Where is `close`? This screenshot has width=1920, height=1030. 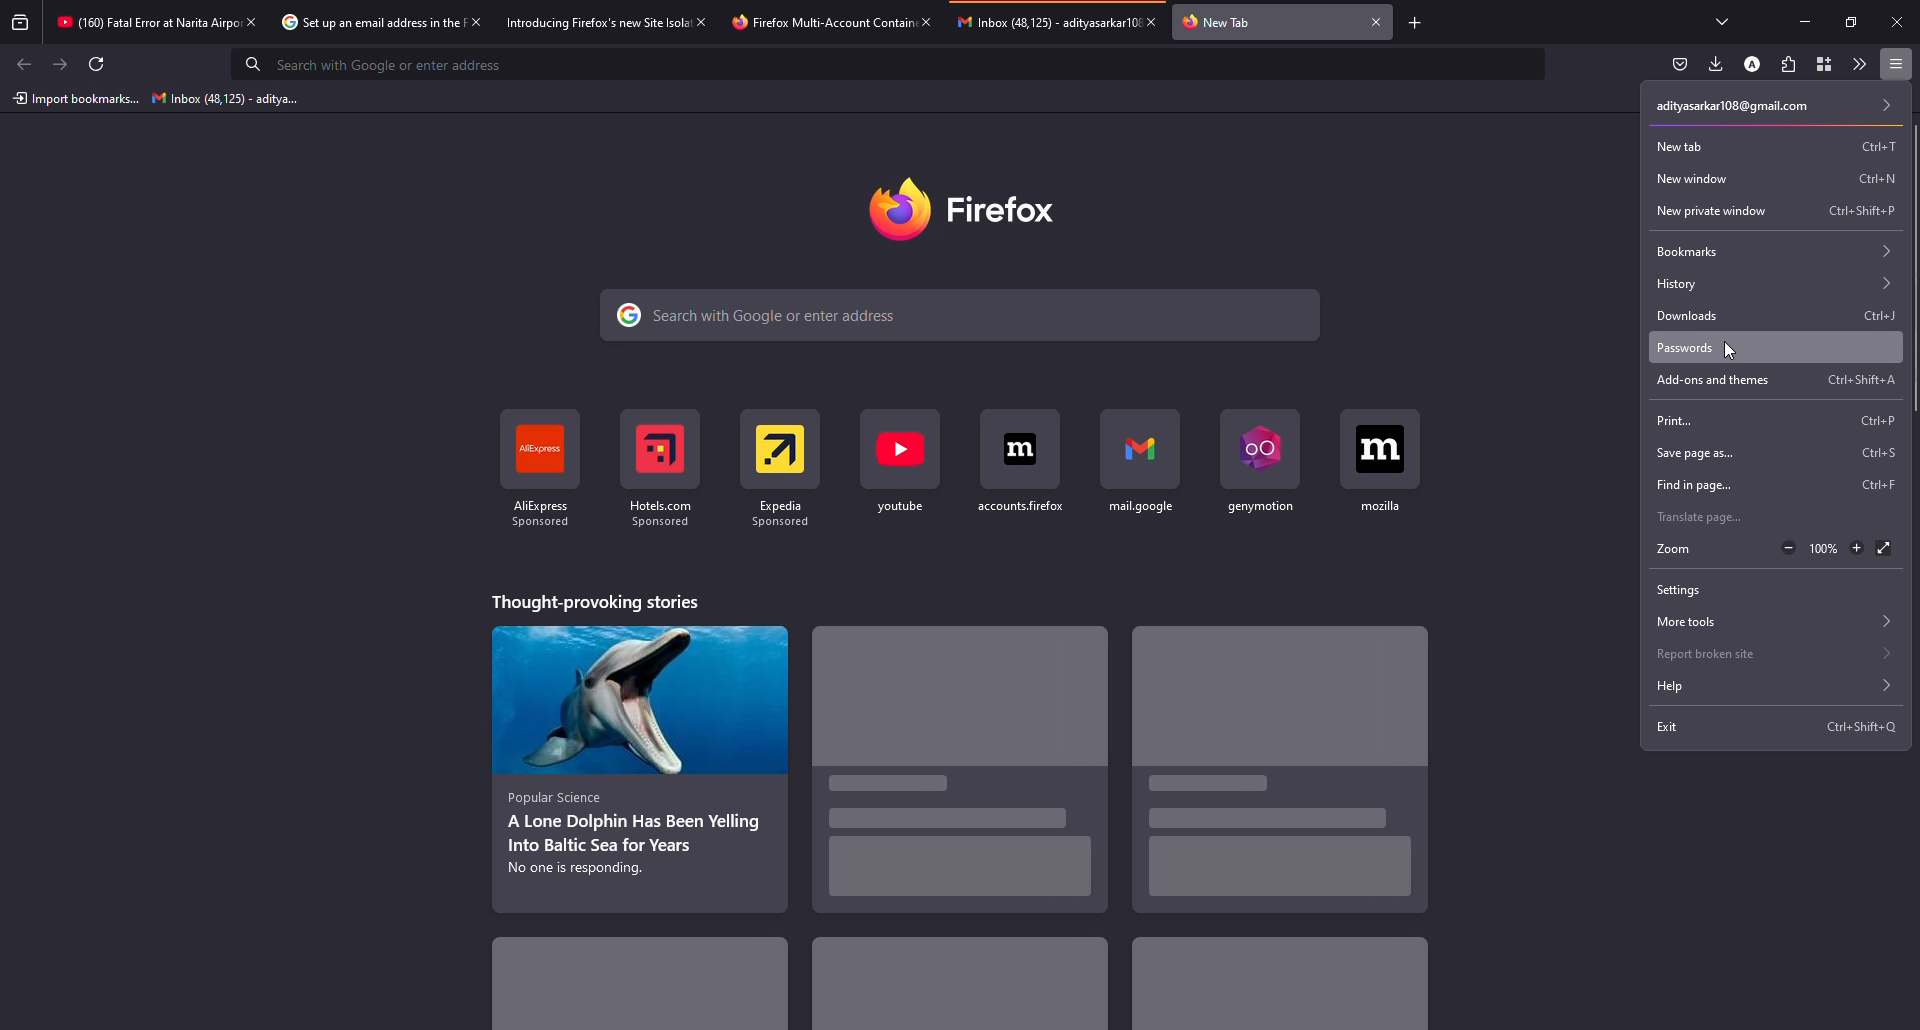 close is located at coordinates (1376, 21).